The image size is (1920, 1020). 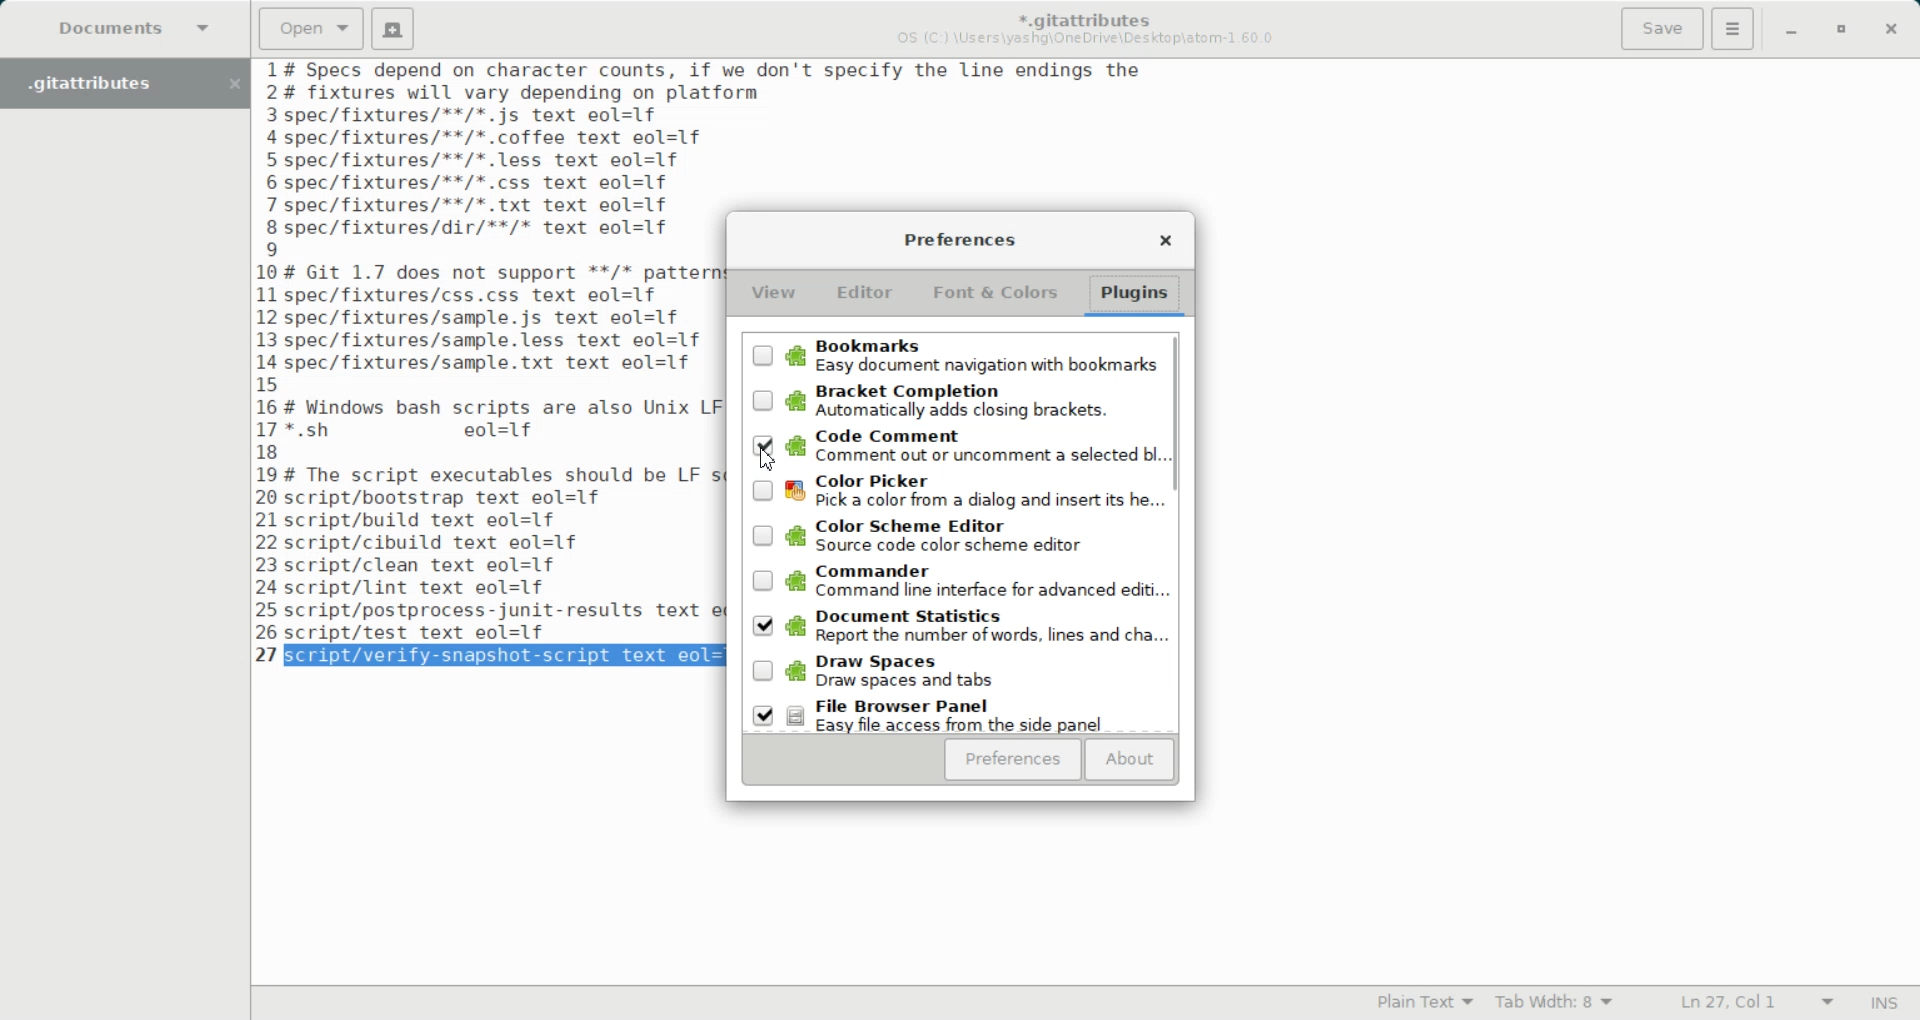 What do you see at coordinates (1178, 529) in the screenshot?
I see `Vertical scroll bar` at bounding box center [1178, 529].